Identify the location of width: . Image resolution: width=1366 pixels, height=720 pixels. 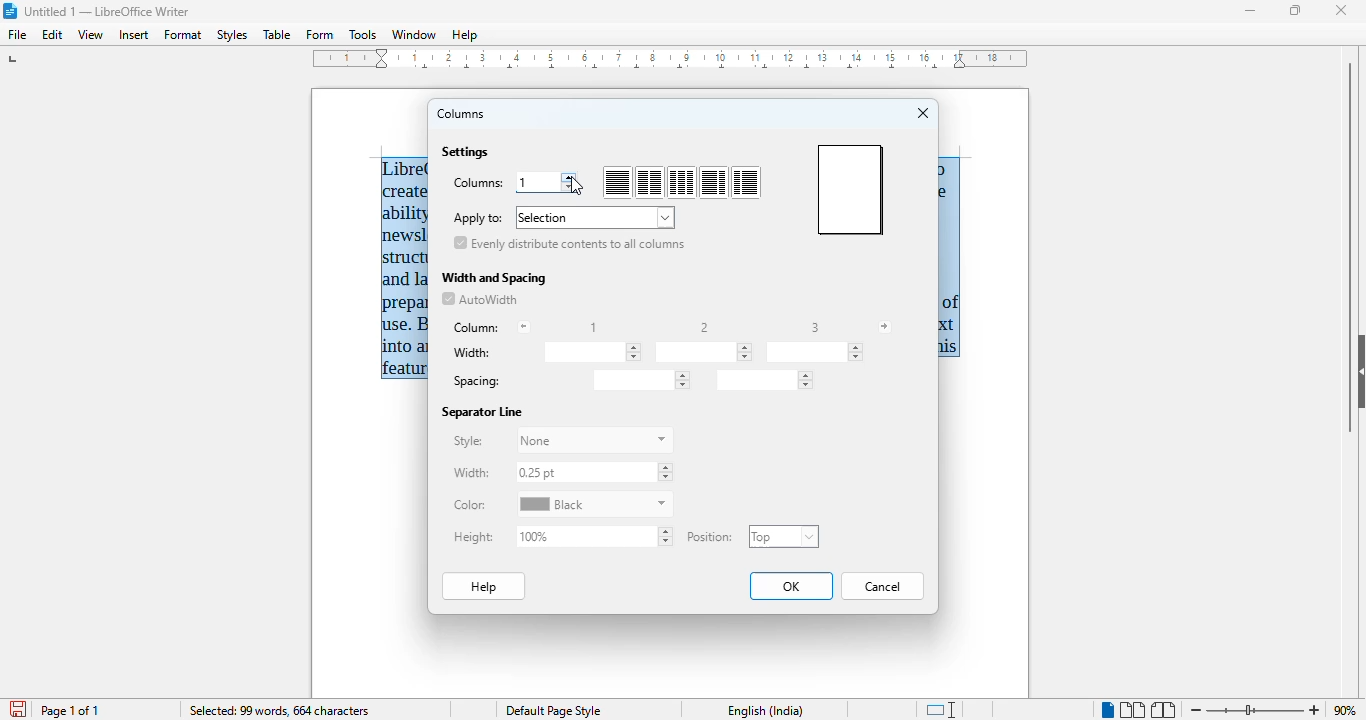
(471, 473).